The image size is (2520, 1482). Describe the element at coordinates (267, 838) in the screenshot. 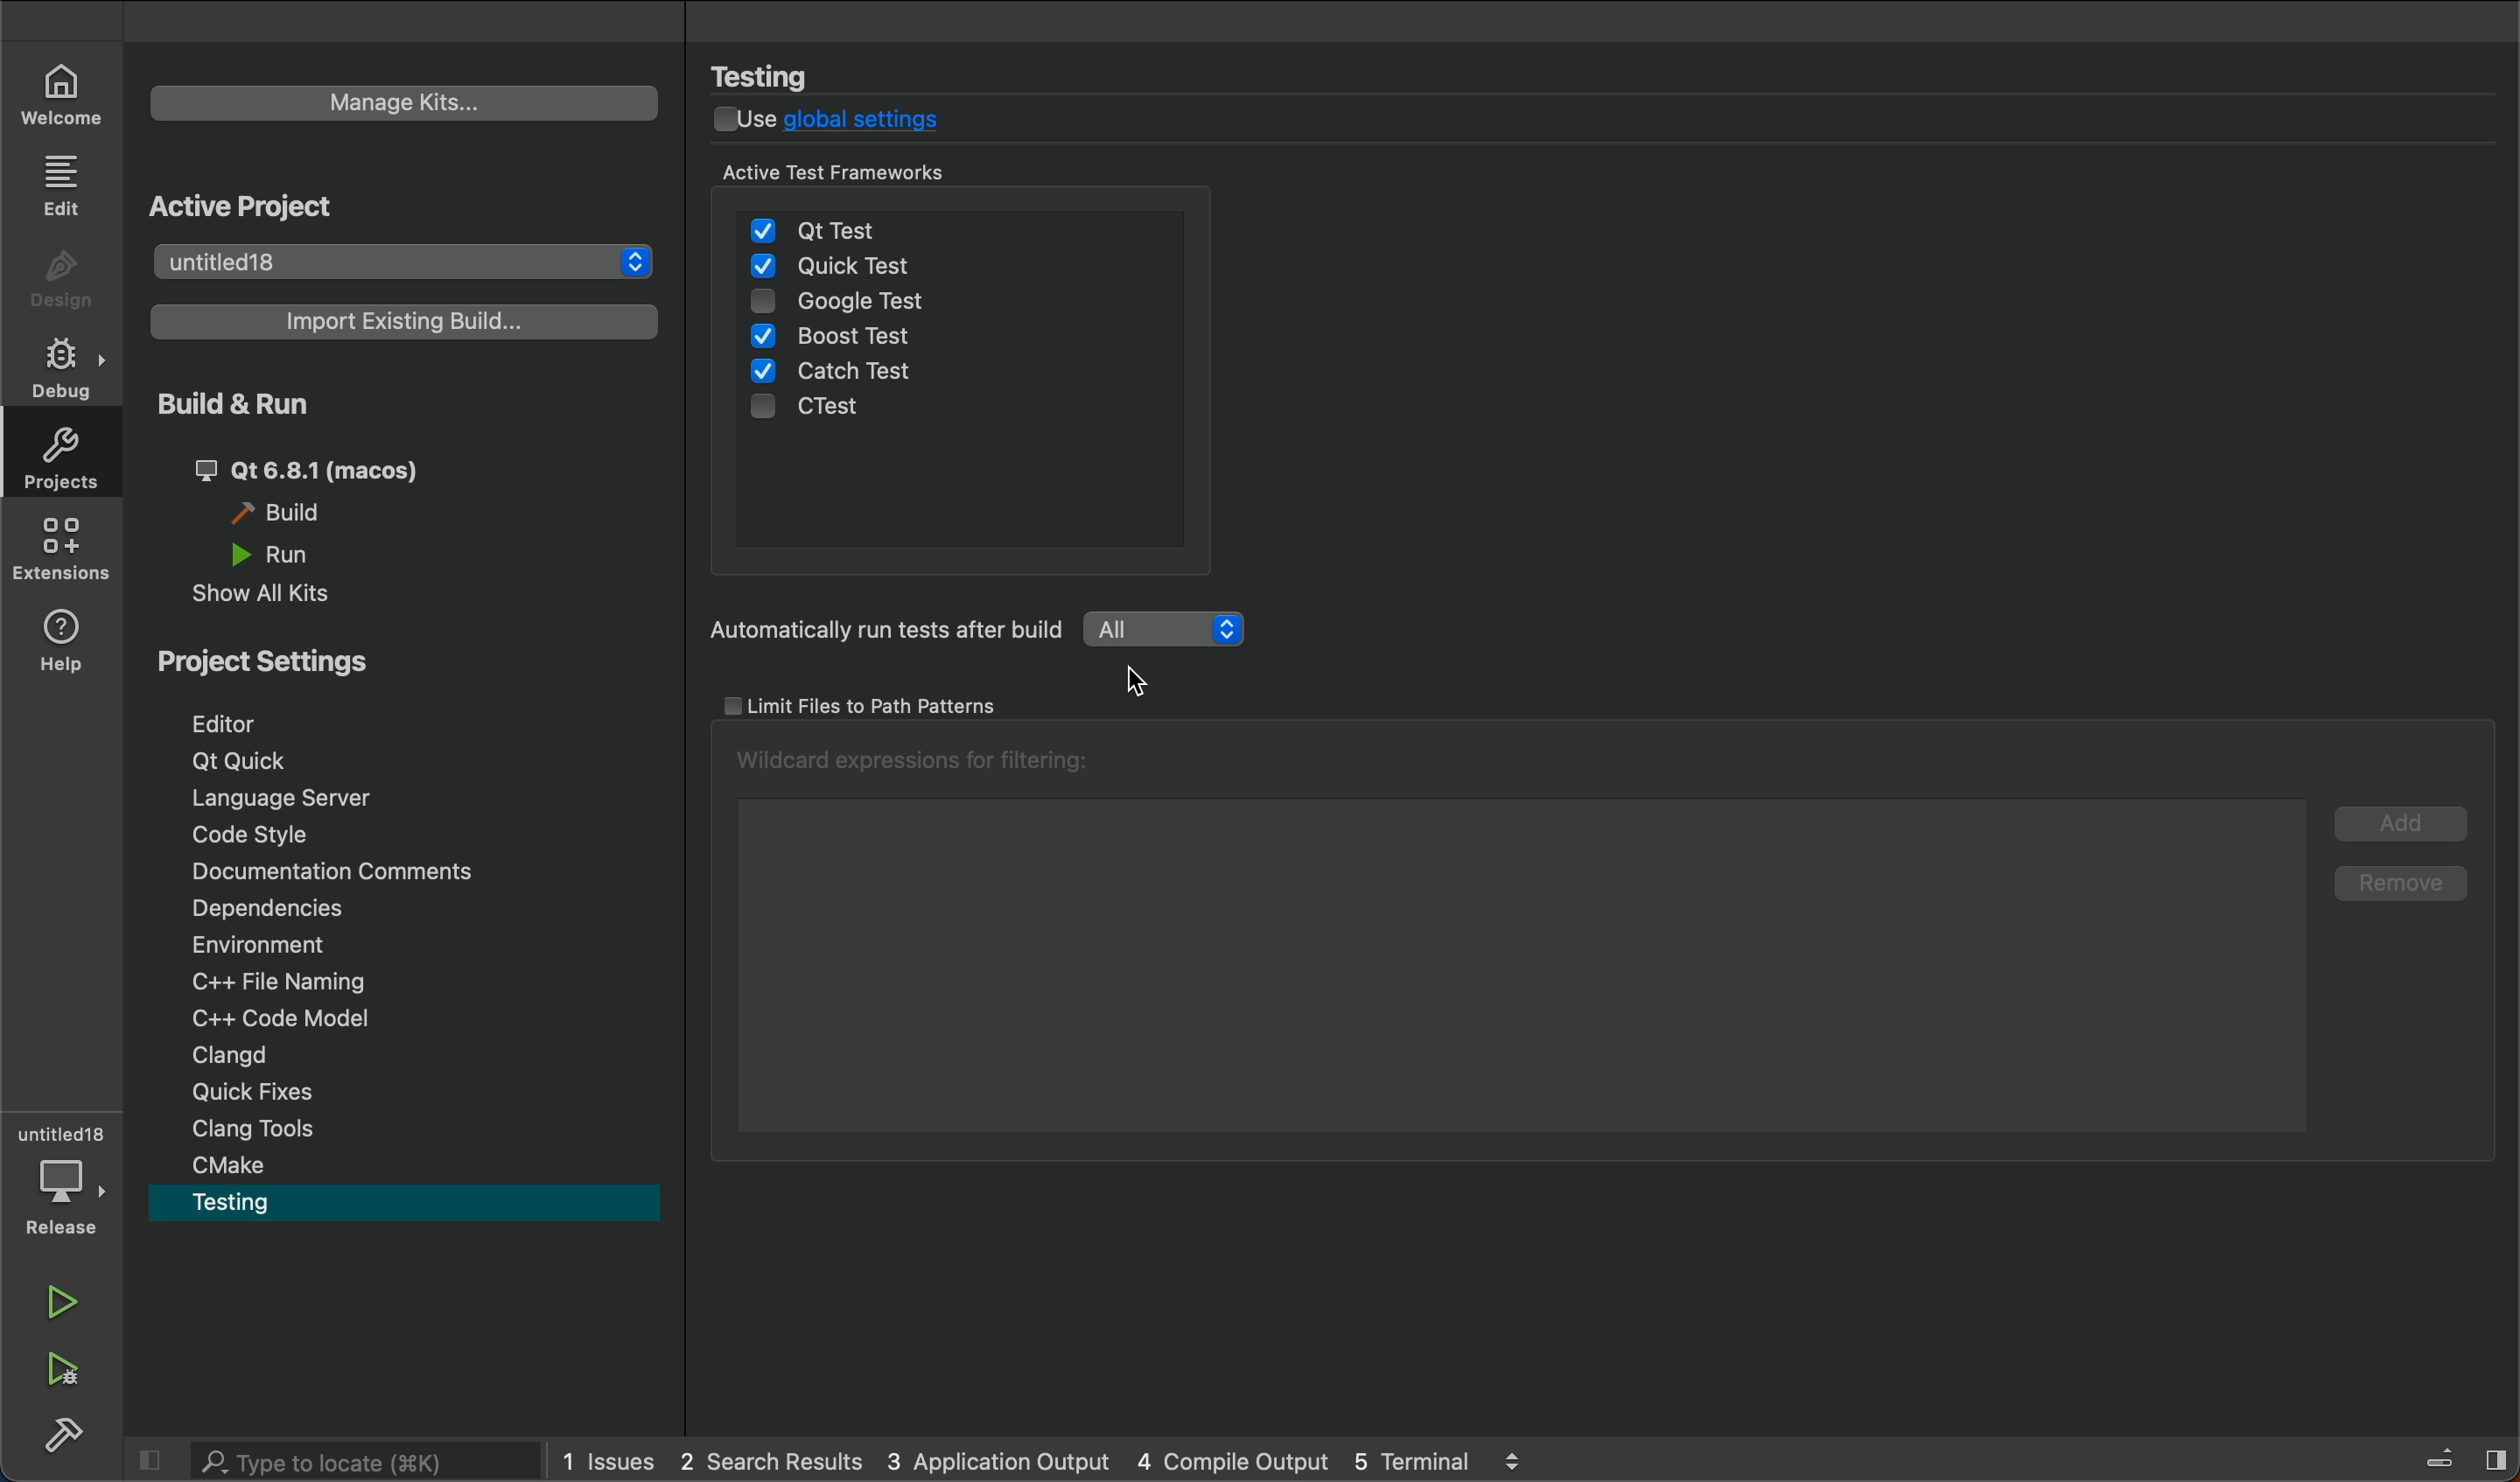

I see `code style` at that location.